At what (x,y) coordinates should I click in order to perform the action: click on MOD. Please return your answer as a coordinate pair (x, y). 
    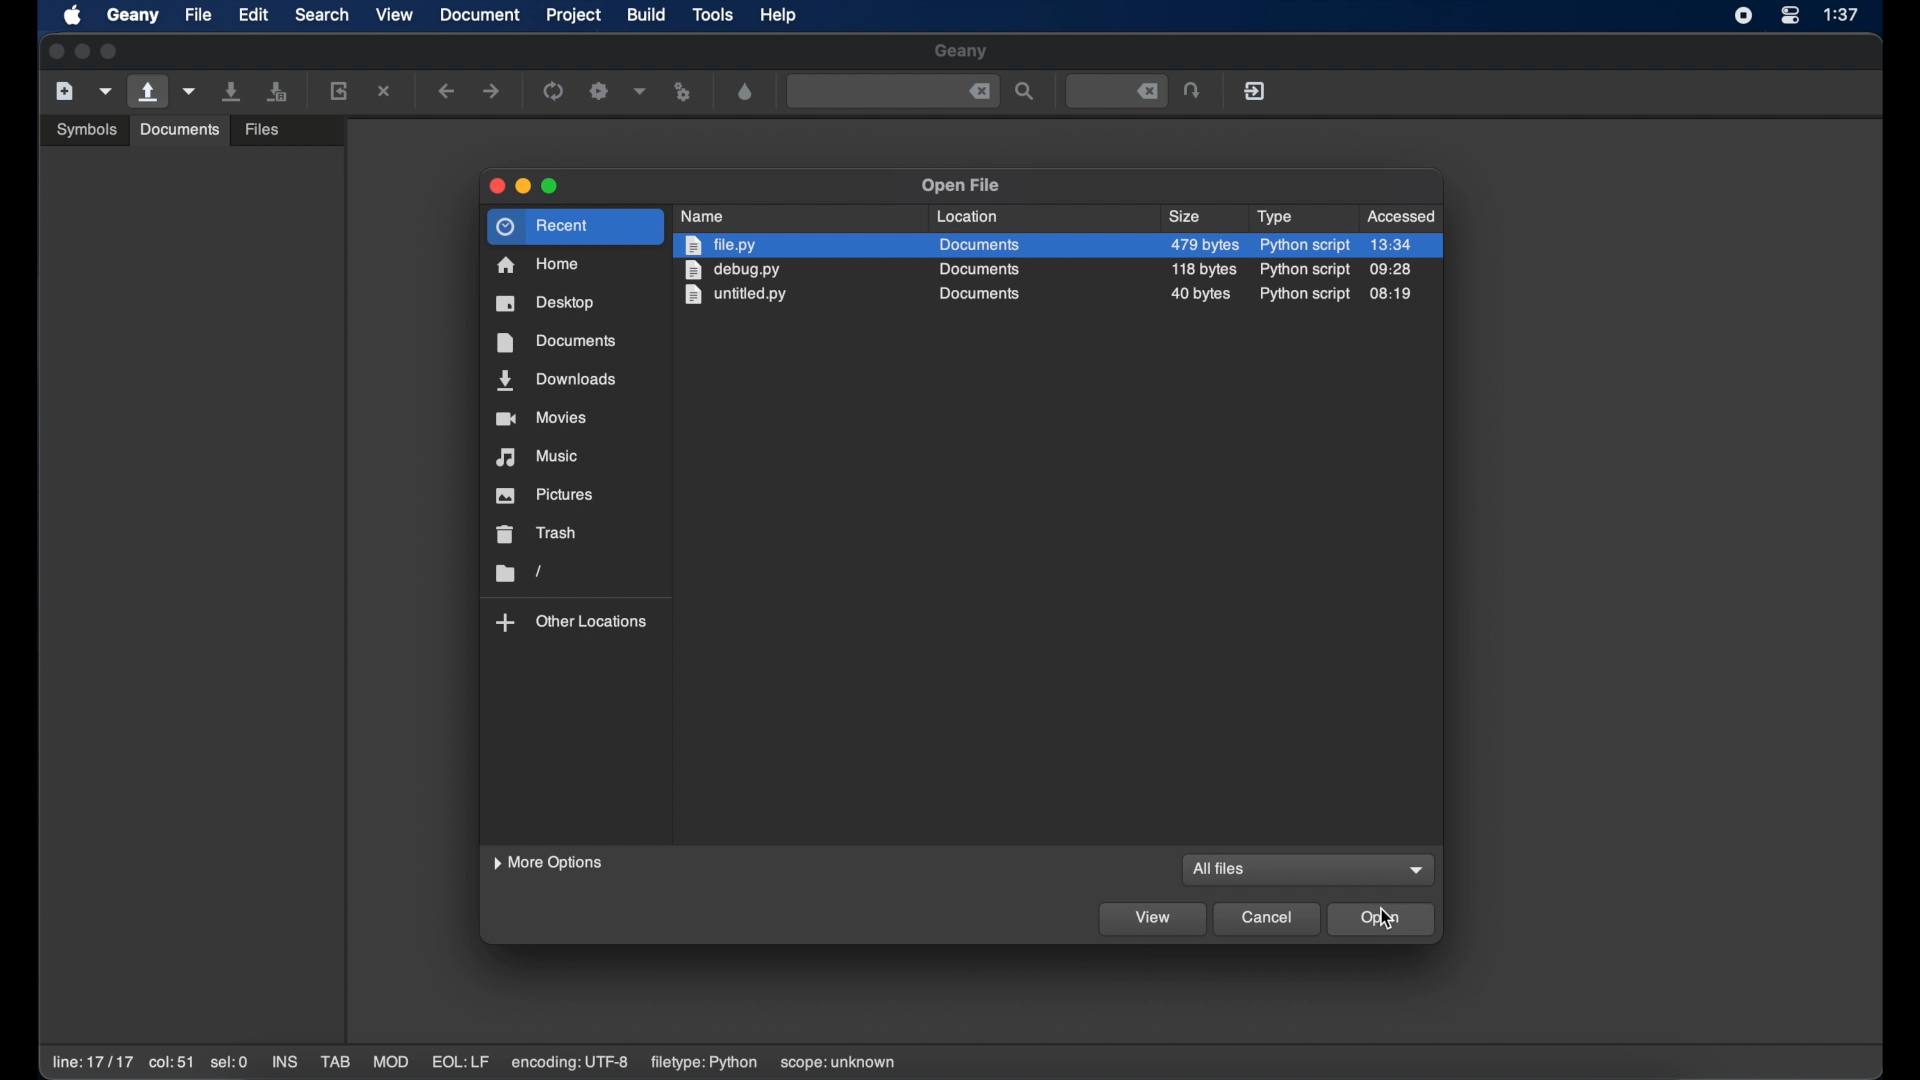
    Looking at the image, I should click on (391, 1062).